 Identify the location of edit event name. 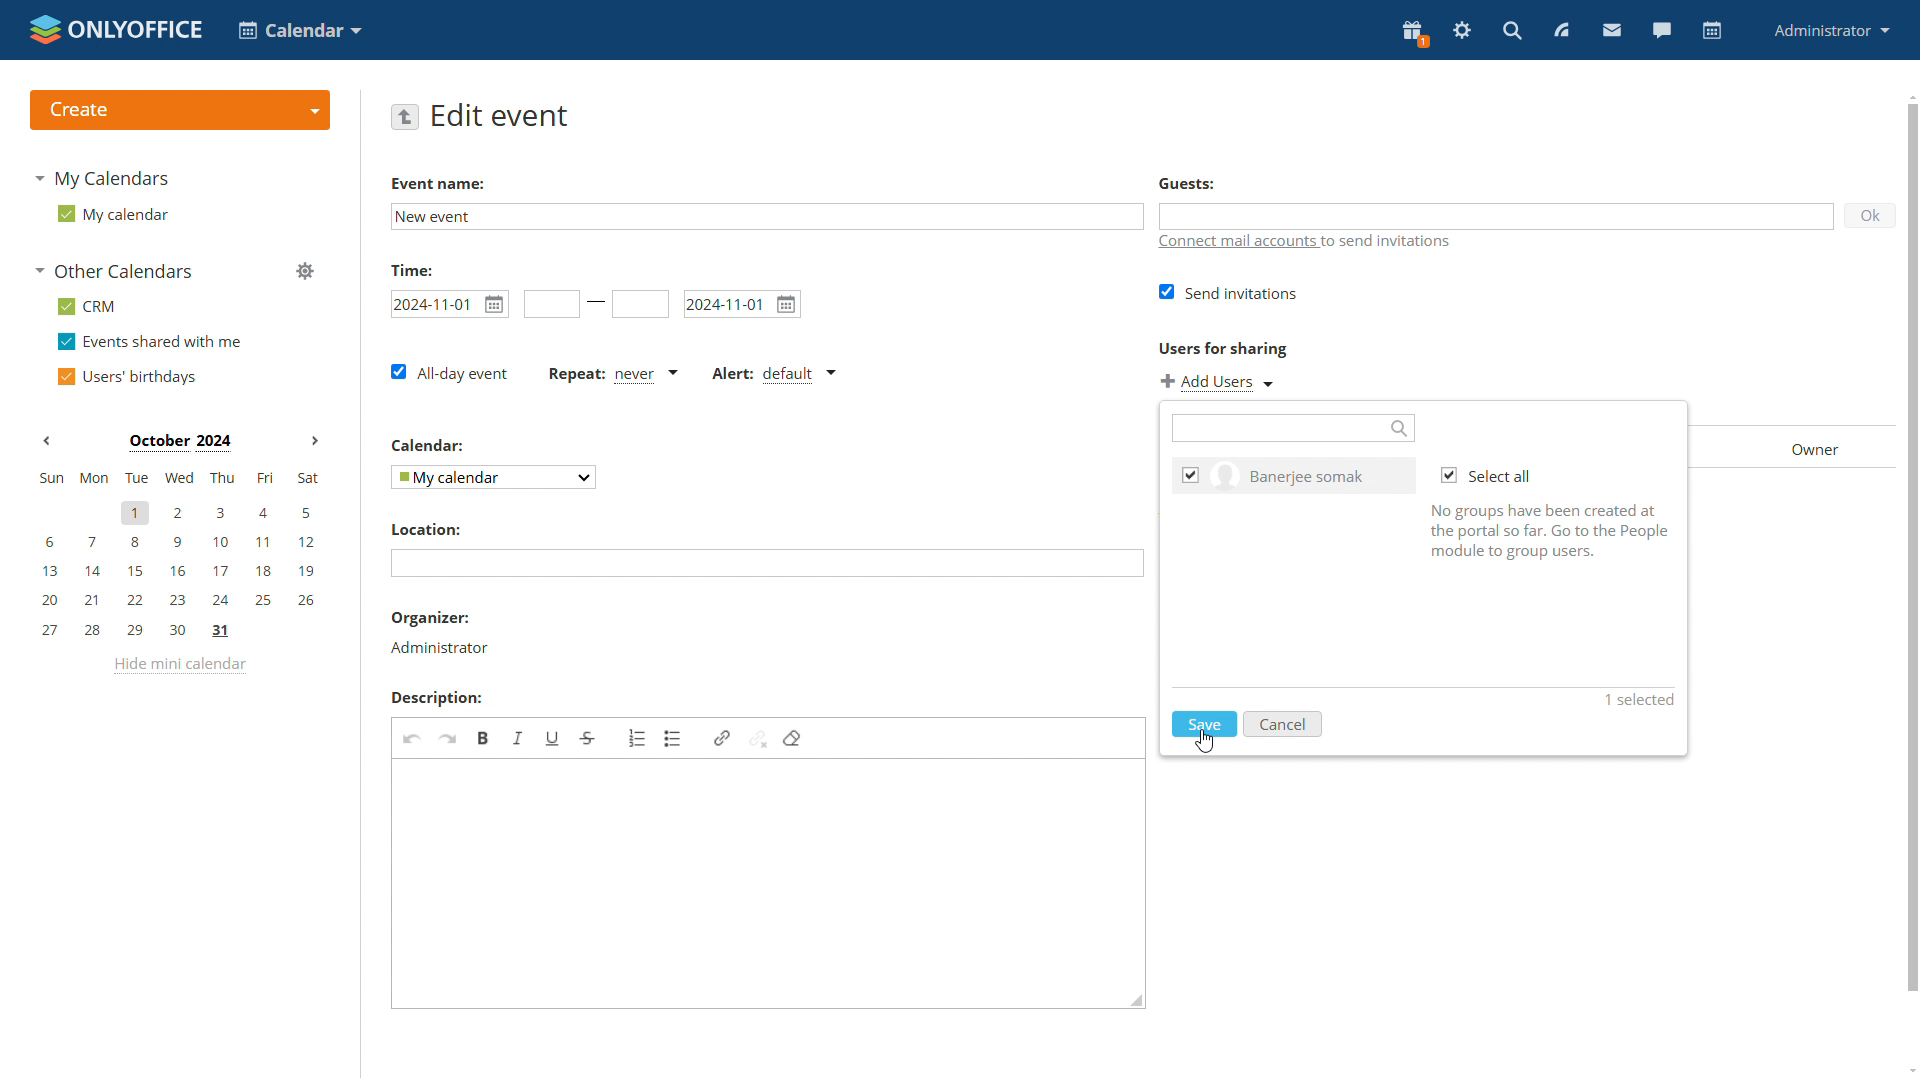
(767, 217).